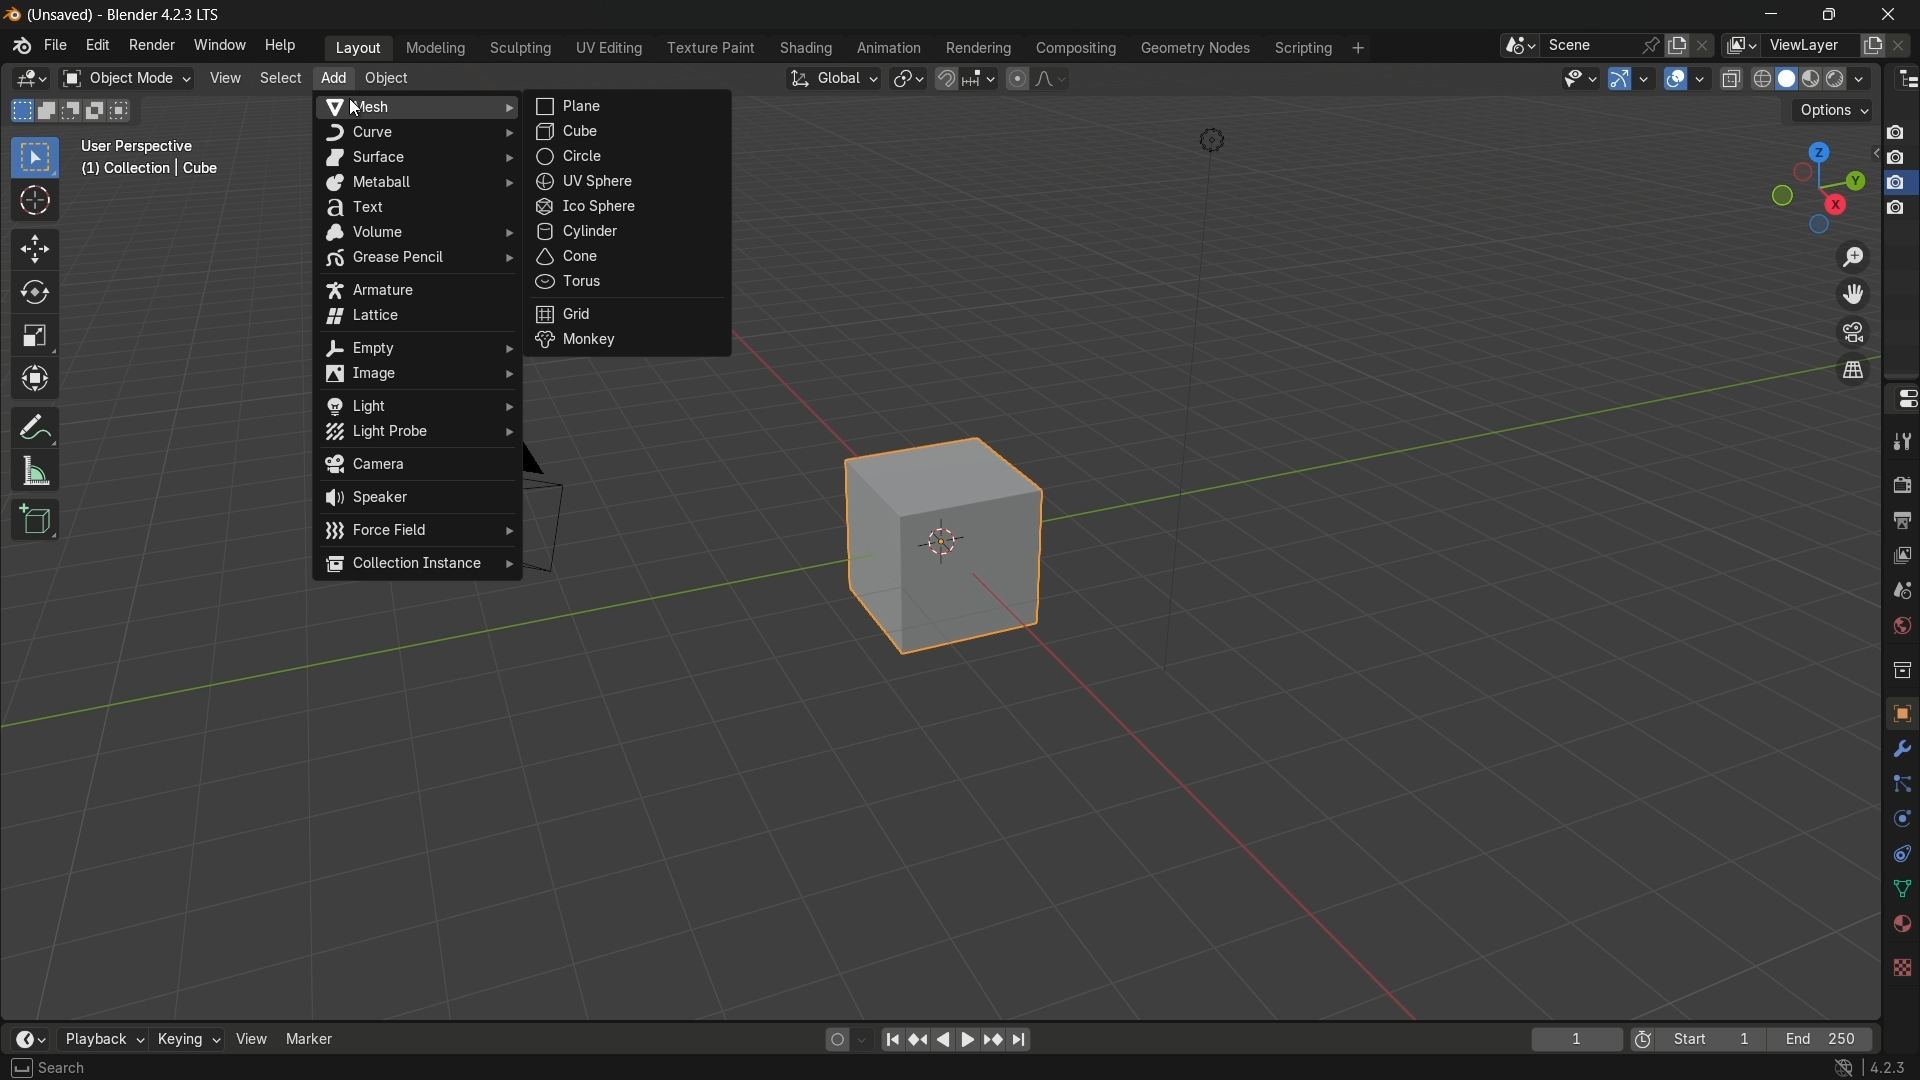 Image resolution: width=1920 pixels, height=1080 pixels. What do you see at coordinates (62, 1068) in the screenshot?
I see `Search` at bounding box center [62, 1068].